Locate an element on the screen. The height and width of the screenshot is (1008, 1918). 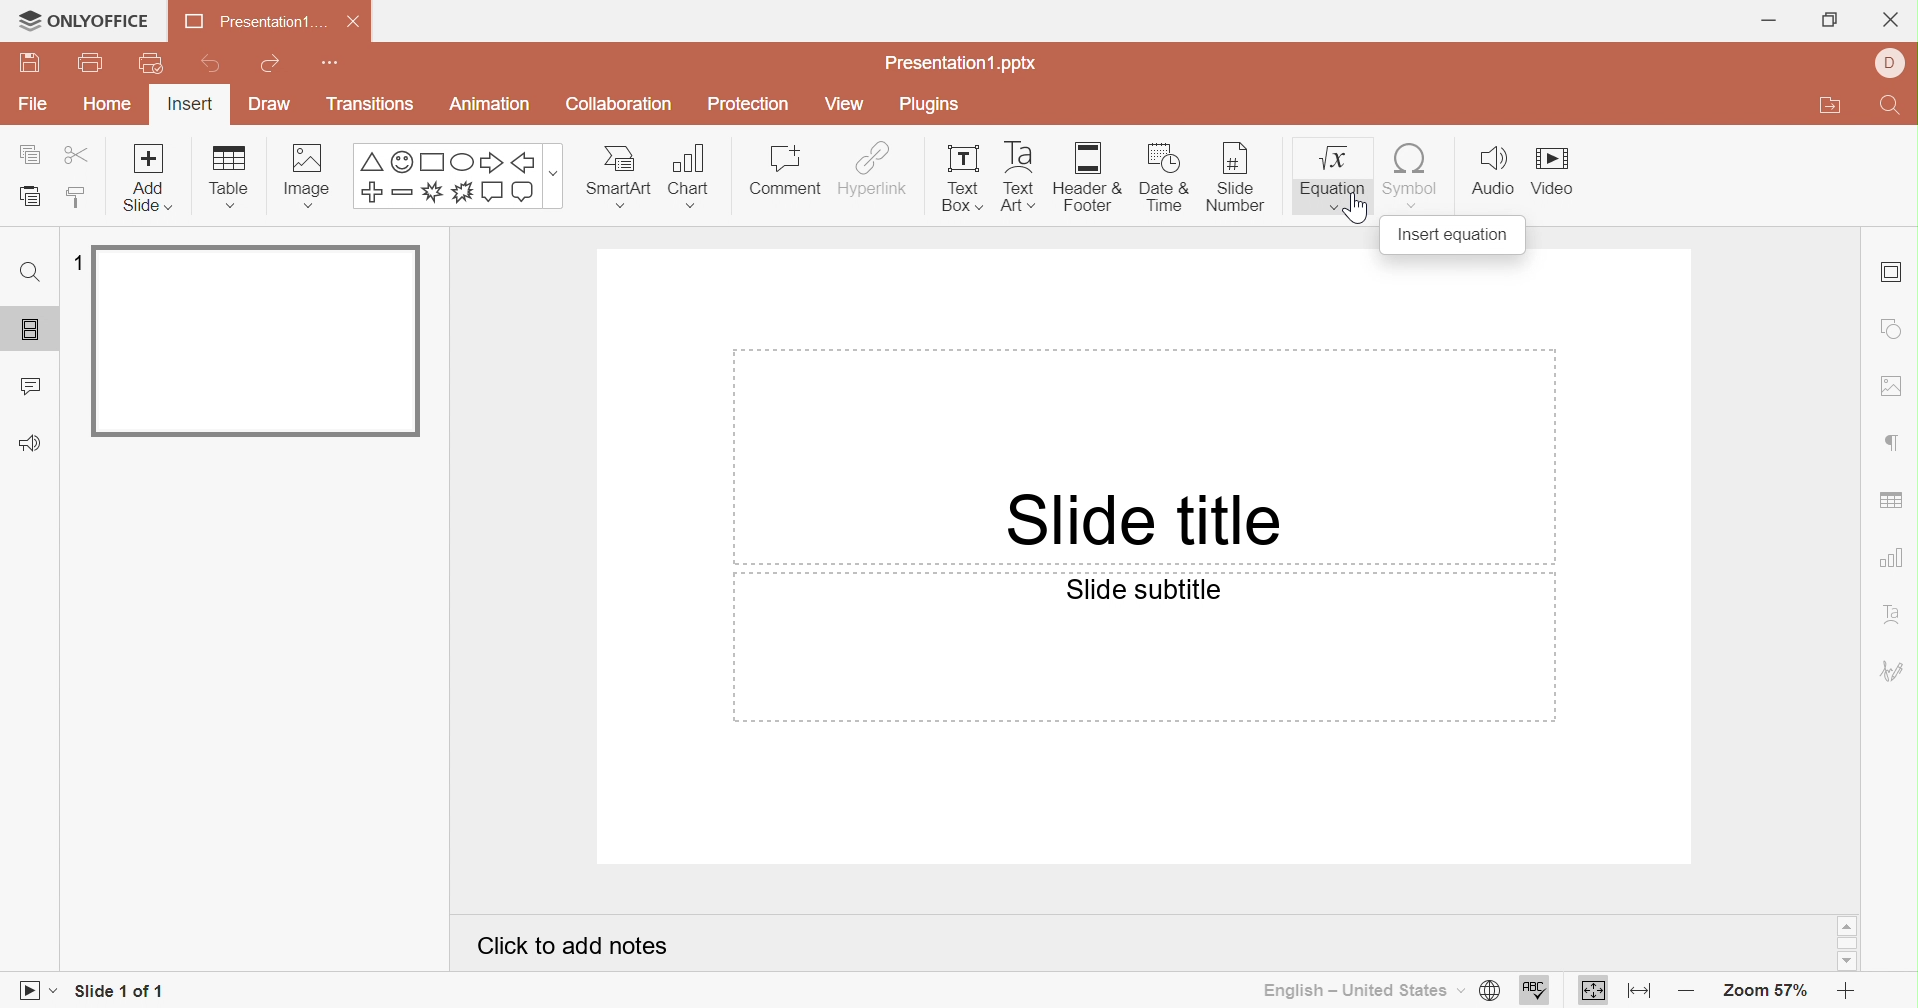
Redo is located at coordinates (272, 66).